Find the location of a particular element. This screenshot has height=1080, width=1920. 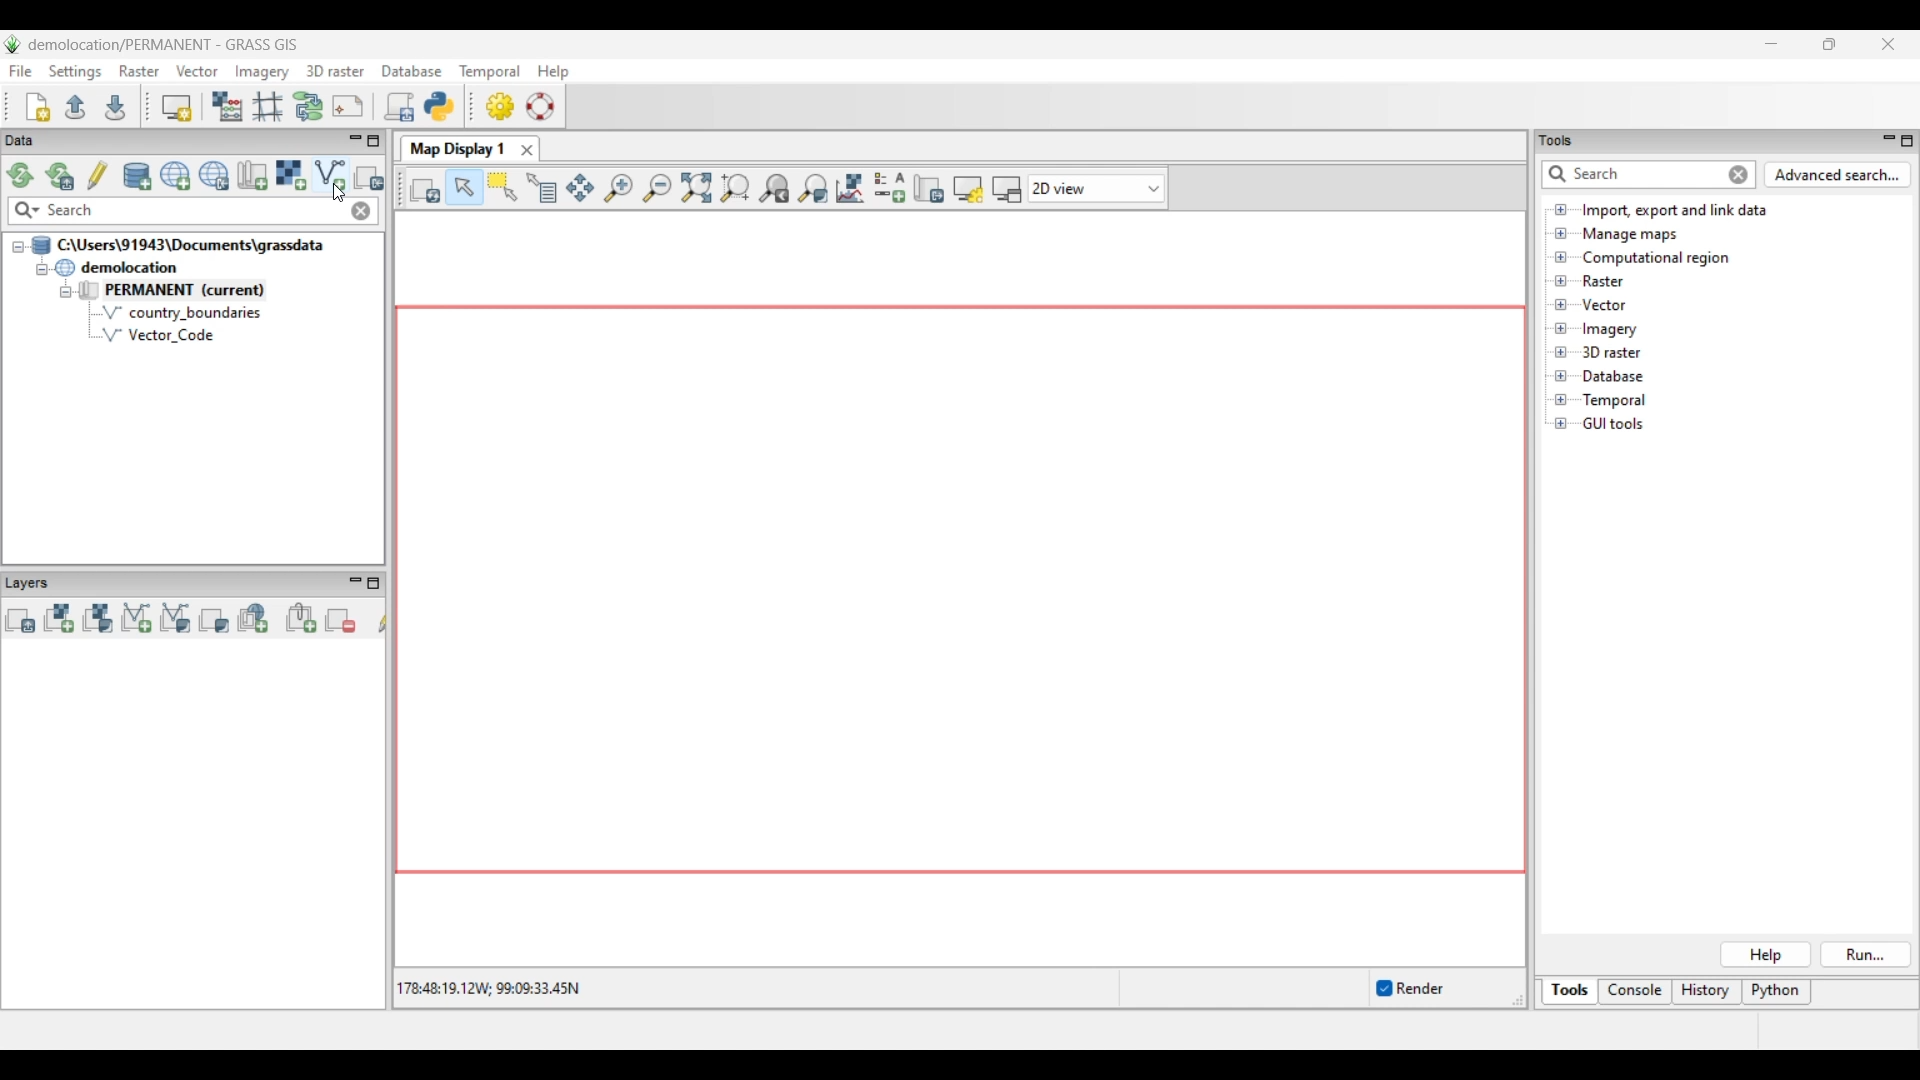

Vector Code is located at coordinates (169, 334).